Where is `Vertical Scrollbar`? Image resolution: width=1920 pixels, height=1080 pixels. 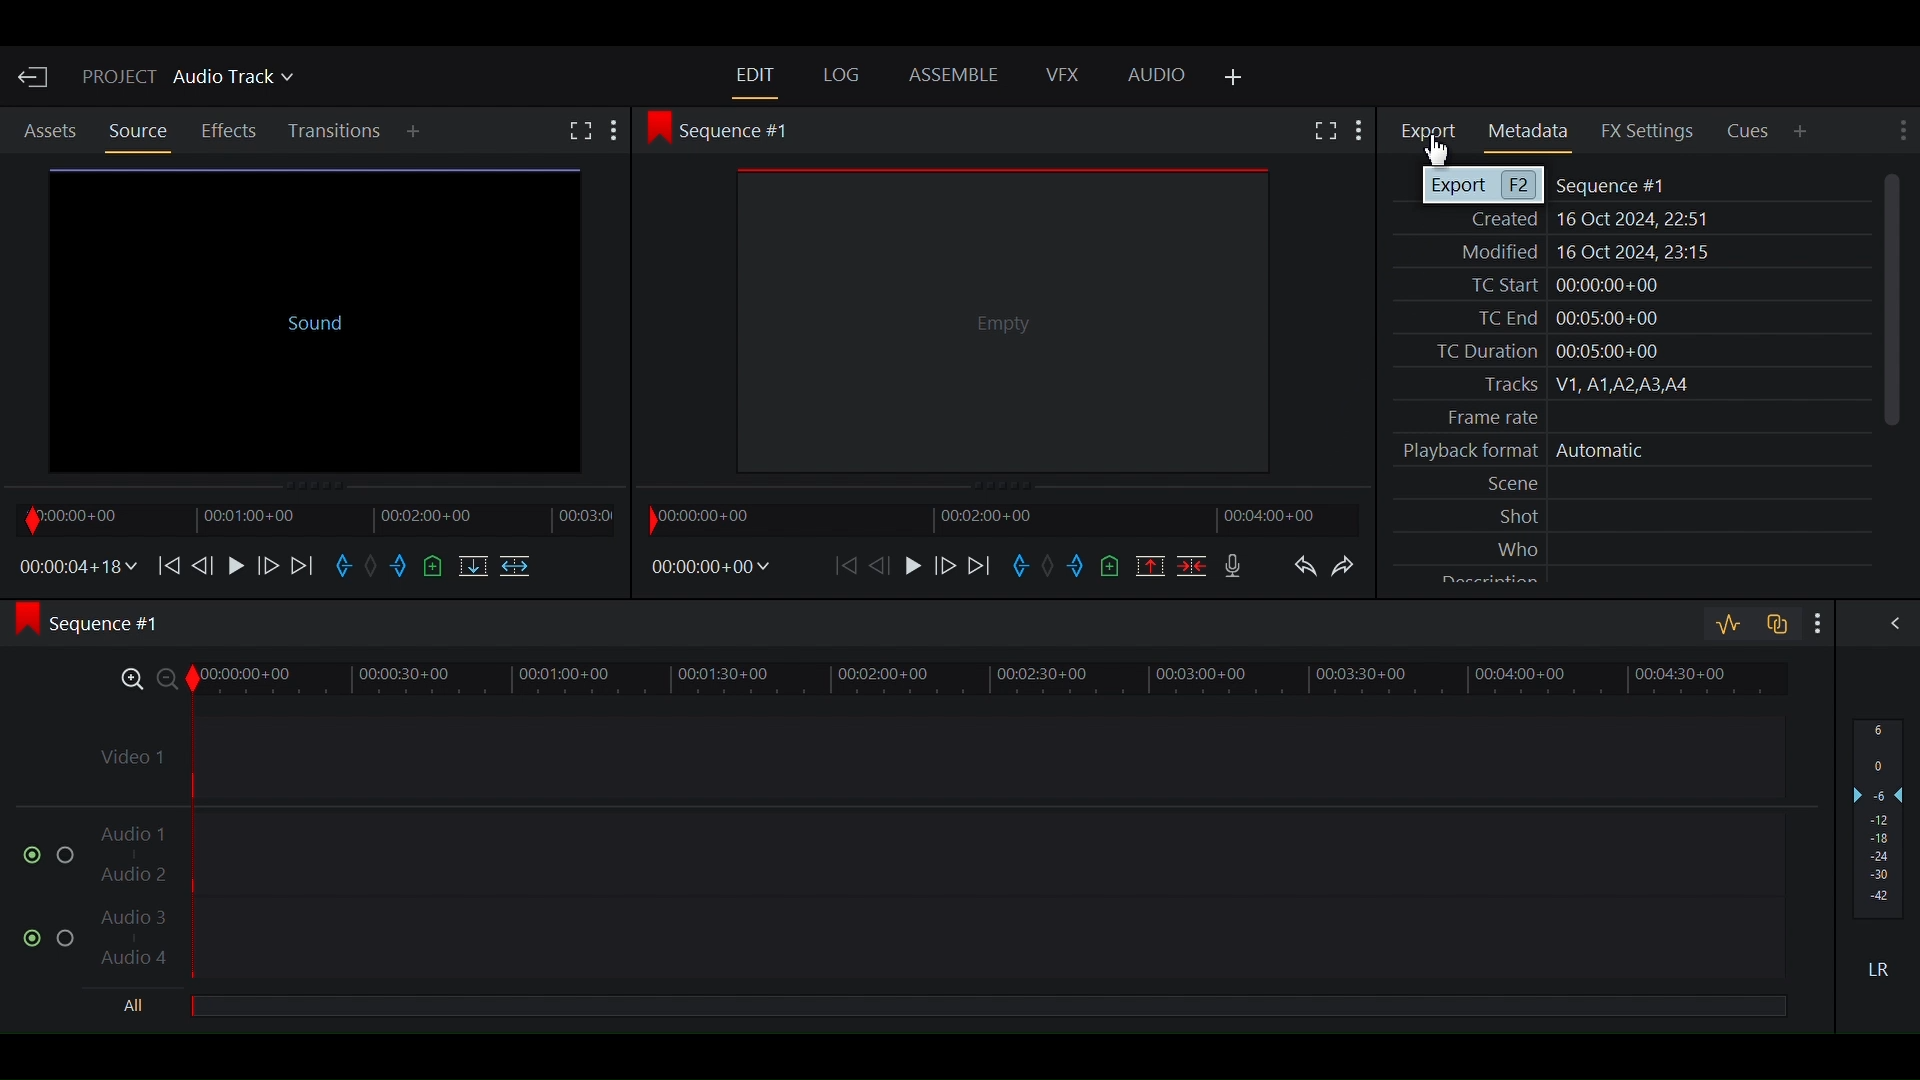 Vertical Scrollbar is located at coordinates (1891, 301).